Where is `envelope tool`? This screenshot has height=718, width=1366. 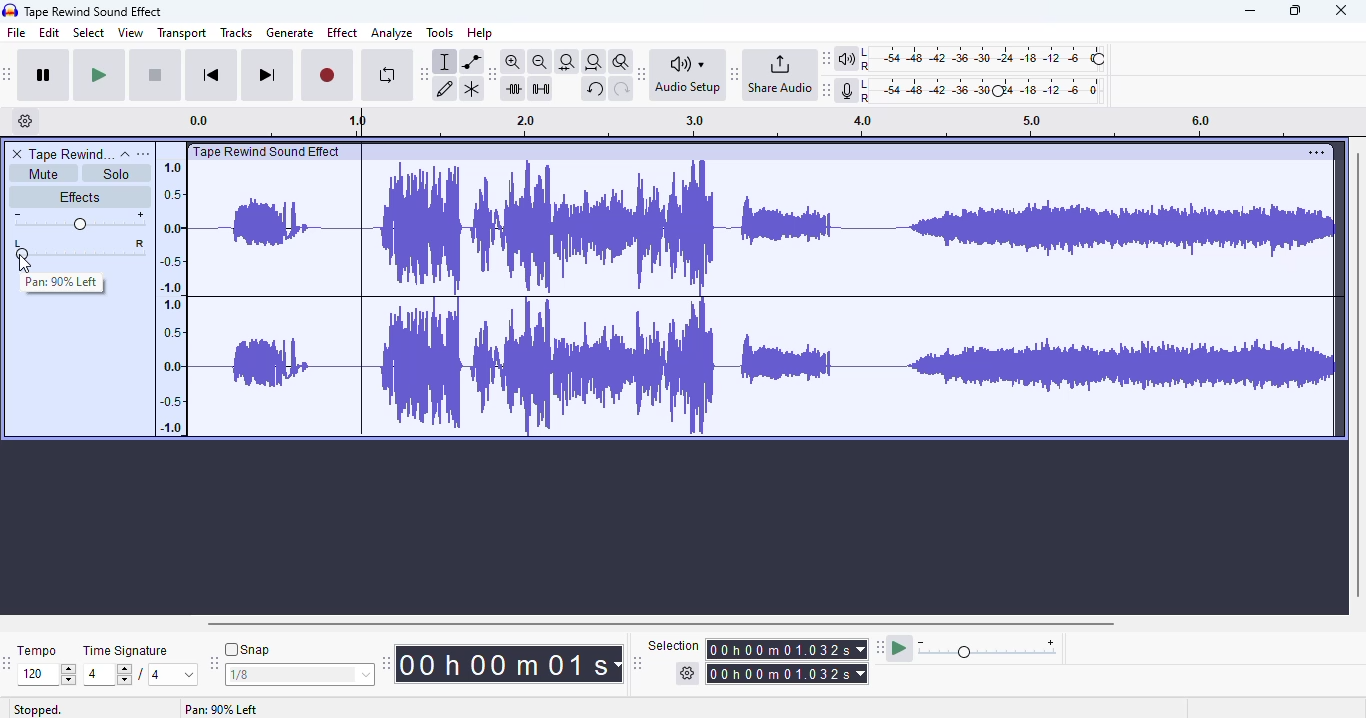 envelope tool is located at coordinates (472, 62).